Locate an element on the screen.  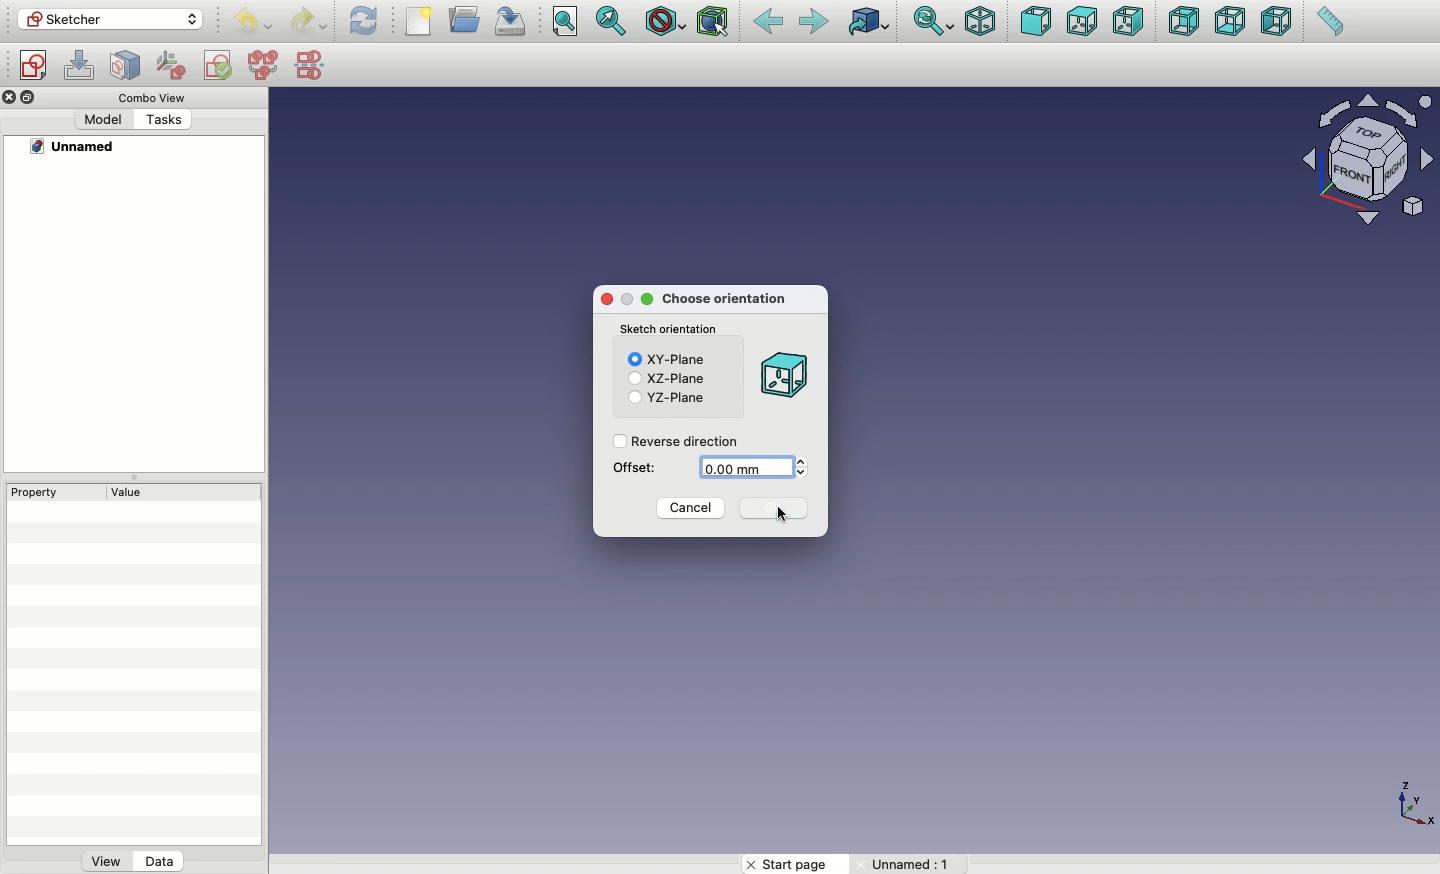
Isometric is located at coordinates (980, 21).